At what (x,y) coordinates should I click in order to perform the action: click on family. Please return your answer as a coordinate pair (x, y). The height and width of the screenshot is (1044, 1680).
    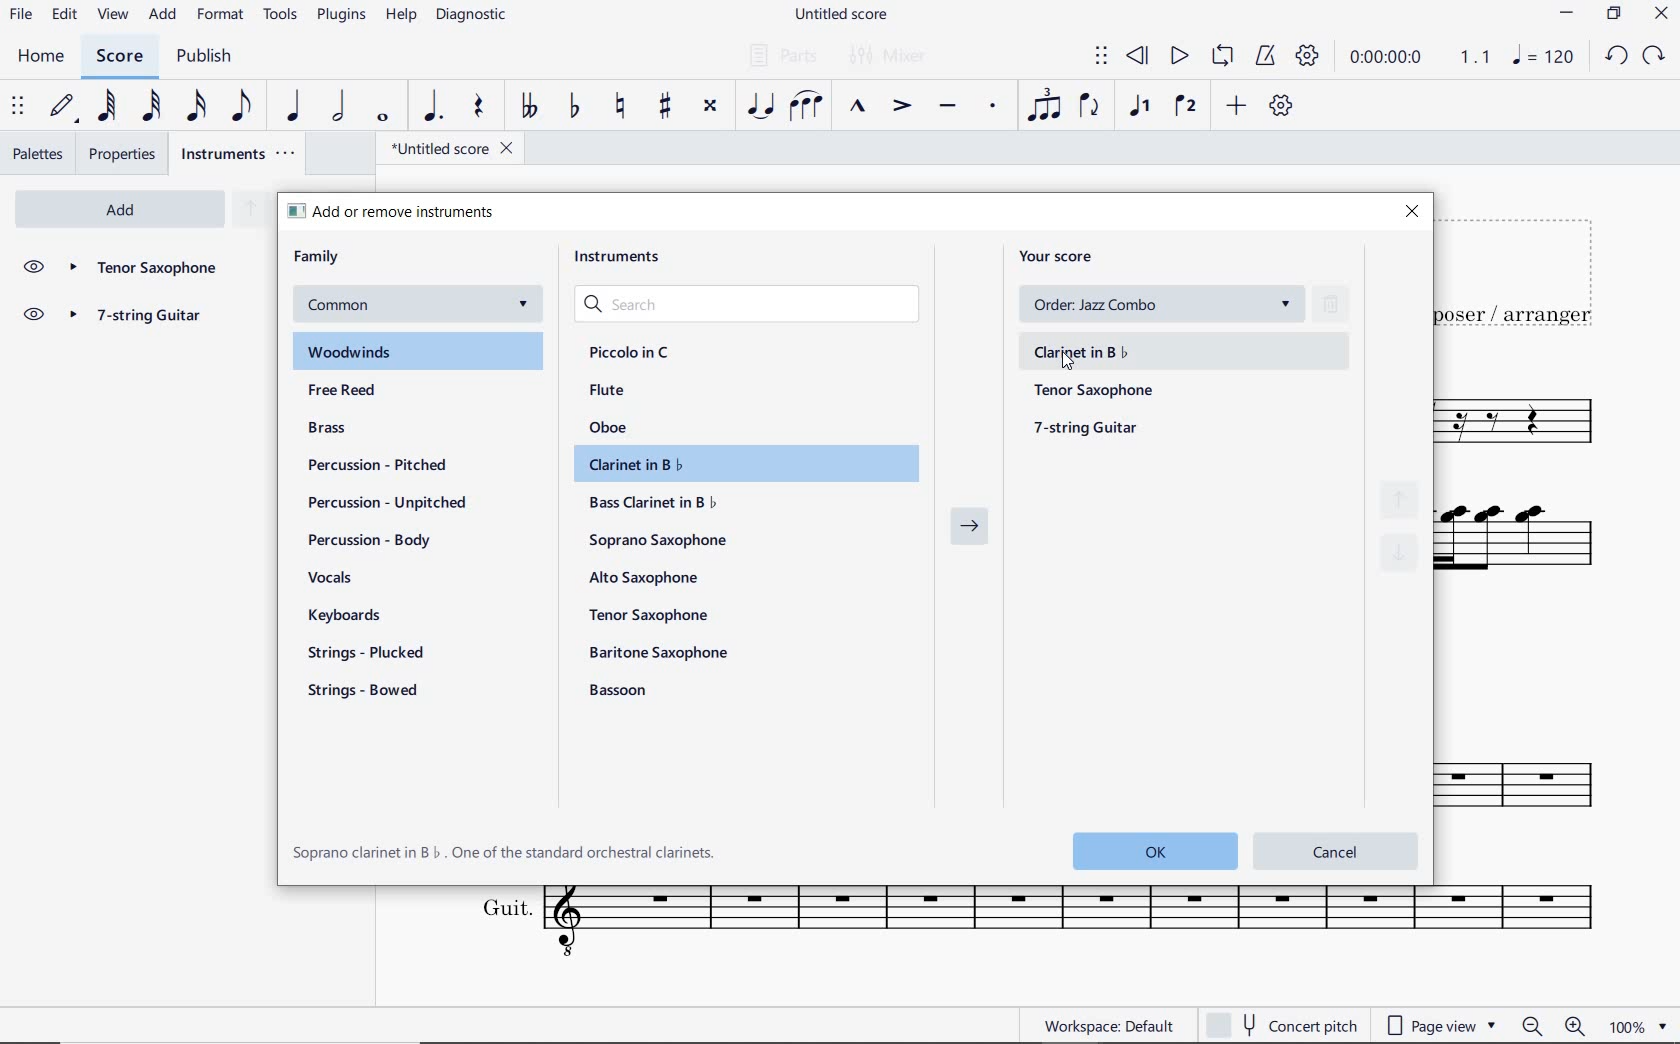
    Looking at the image, I should click on (318, 257).